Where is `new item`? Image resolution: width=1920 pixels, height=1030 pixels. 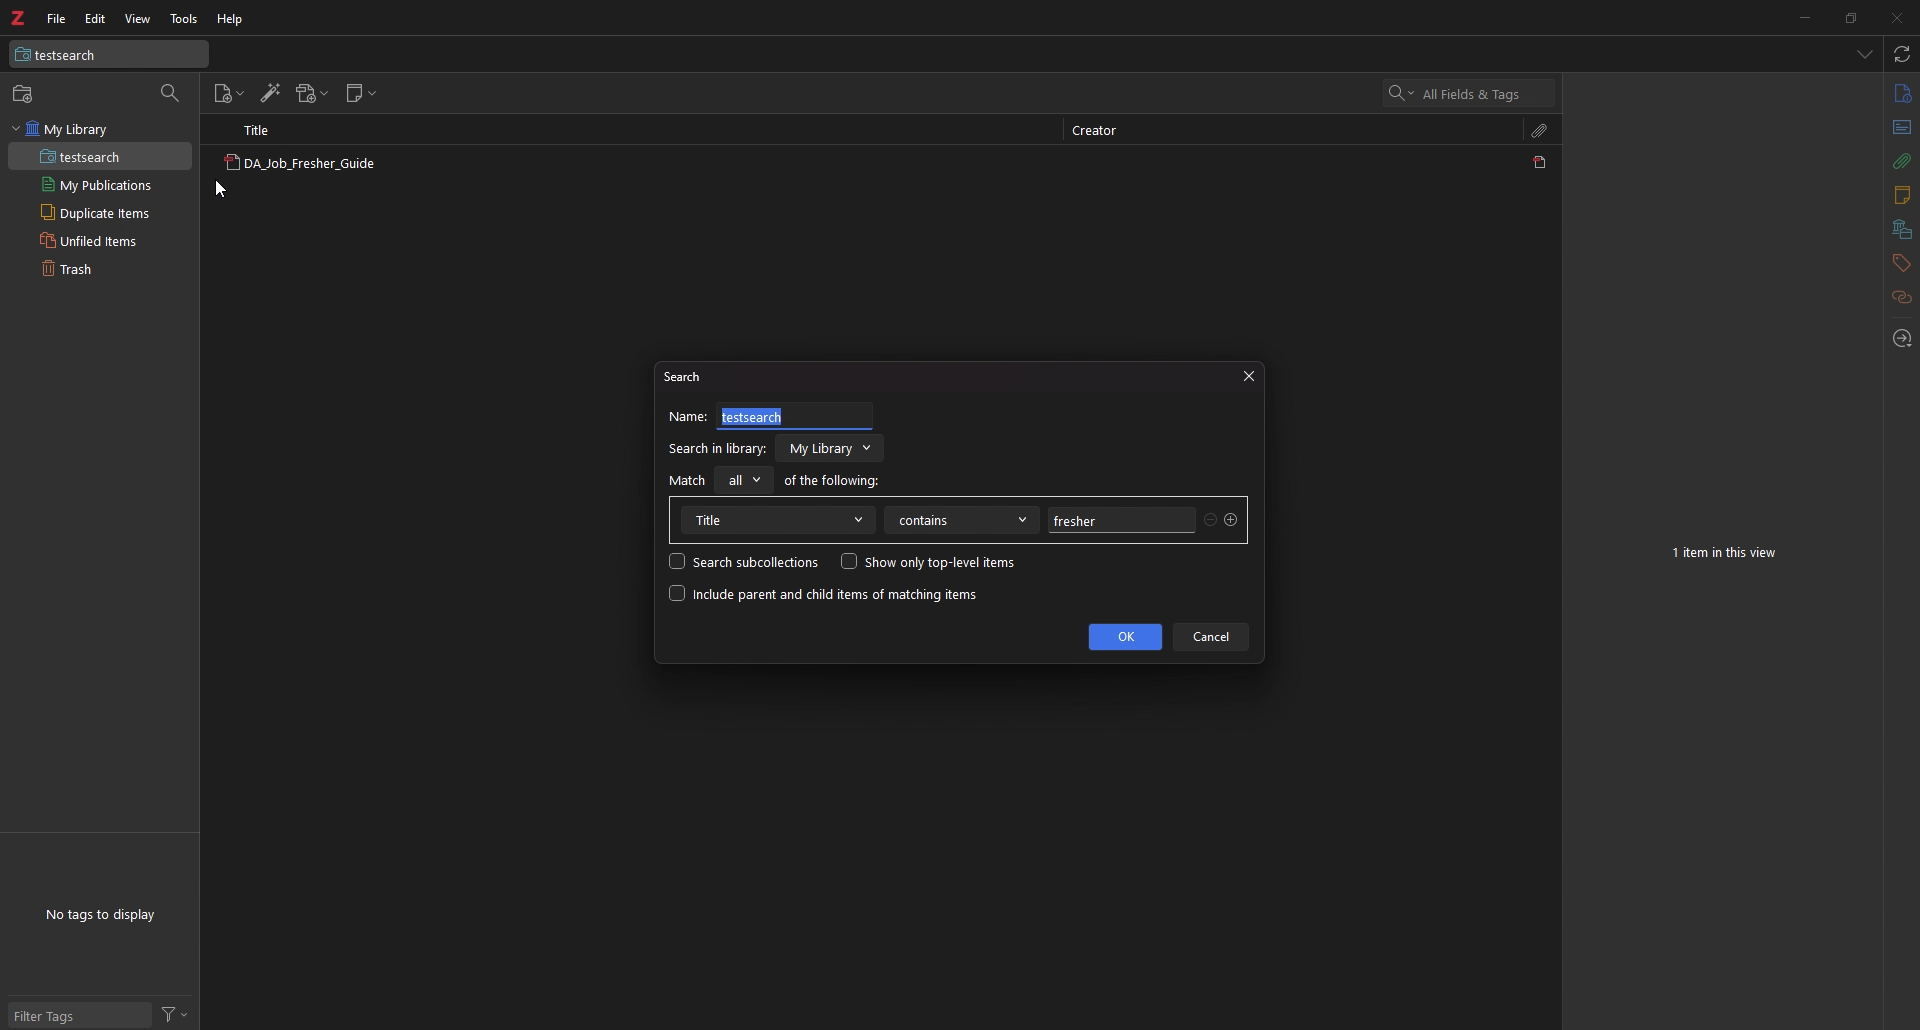
new item is located at coordinates (25, 93).